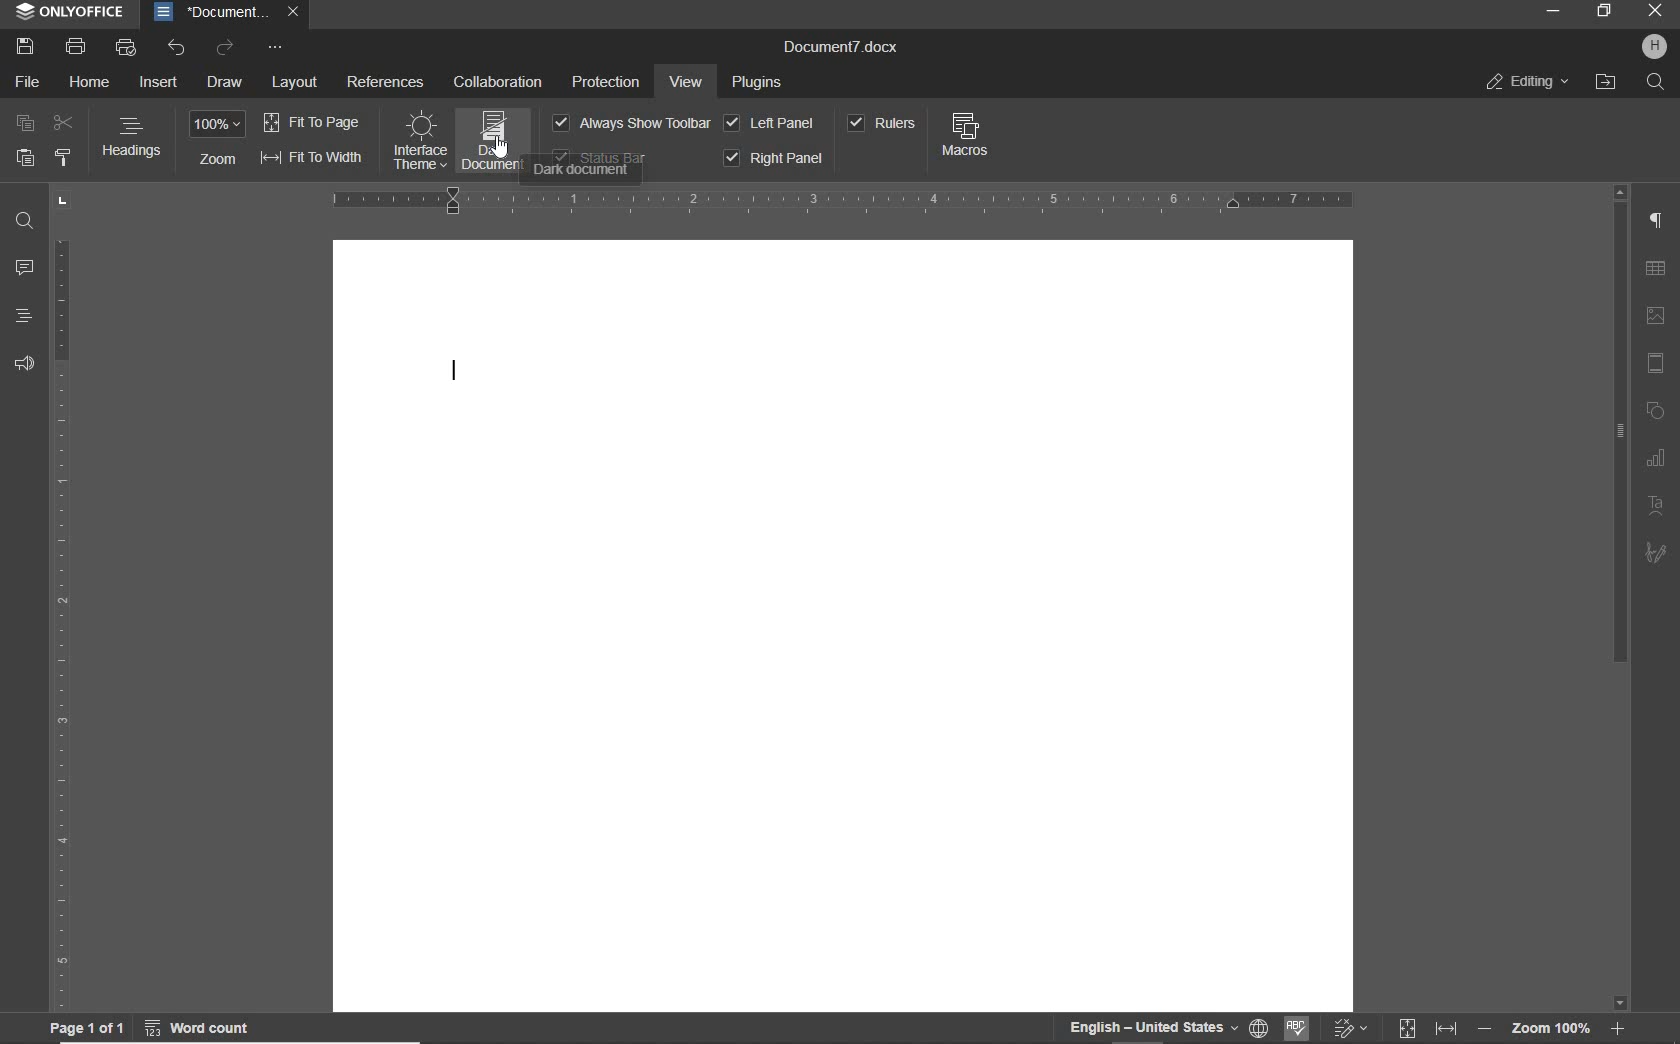  Describe the element at coordinates (849, 201) in the screenshot. I see `RULER` at that location.